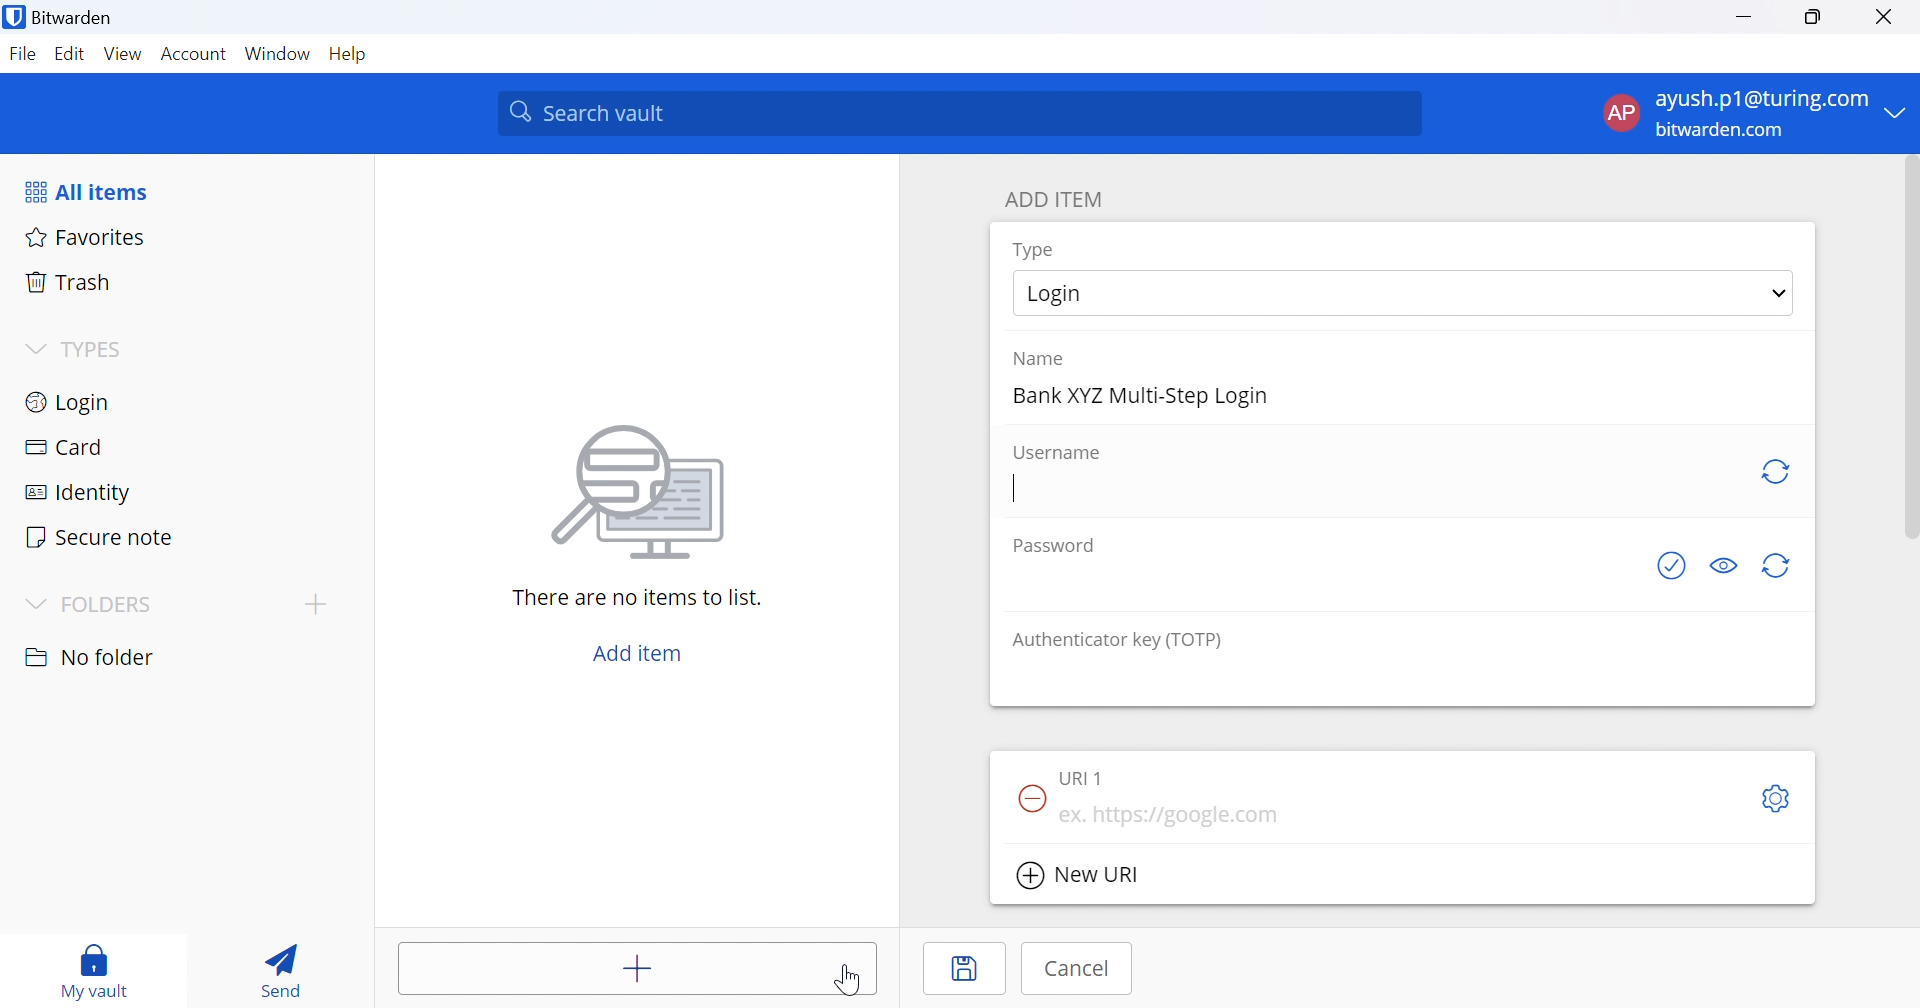 The height and width of the screenshot is (1008, 1920). What do you see at coordinates (1035, 250) in the screenshot?
I see `Type` at bounding box center [1035, 250].